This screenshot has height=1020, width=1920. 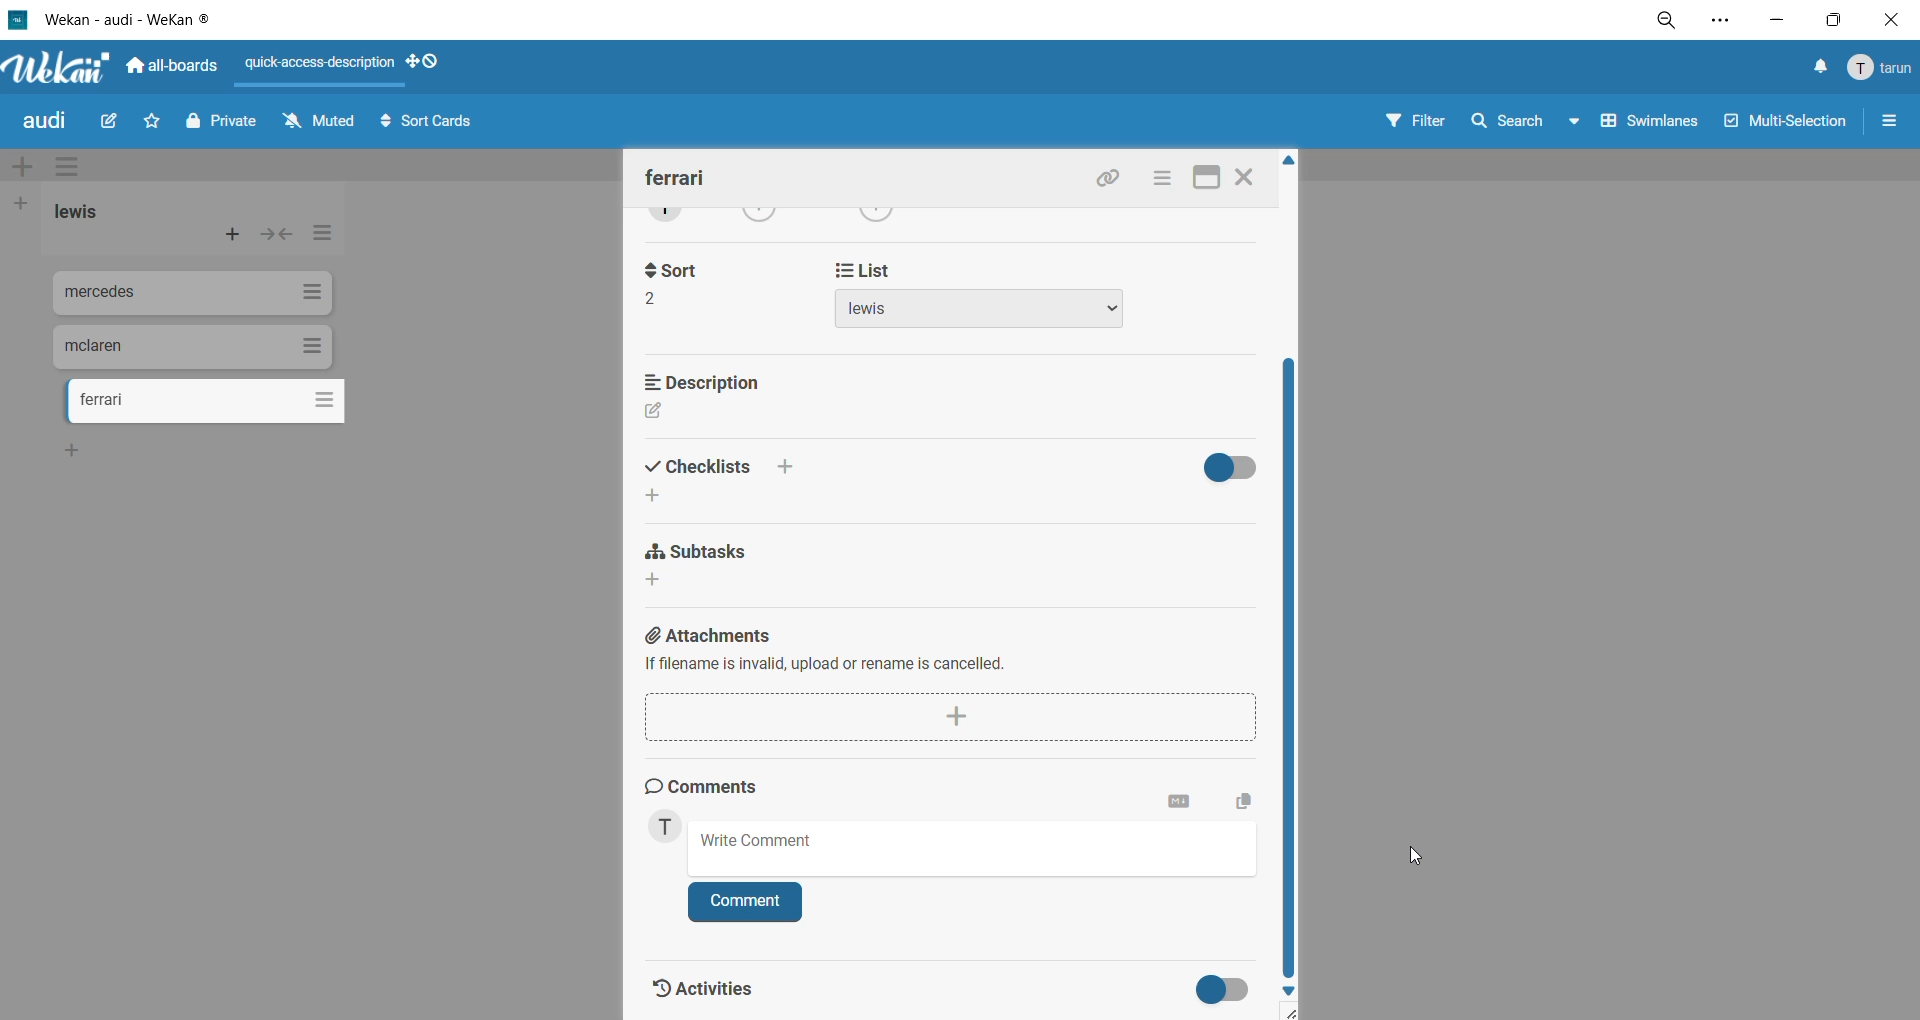 What do you see at coordinates (171, 67) in the screenshot?
I see `all boards` at bounding box center [171, 67].